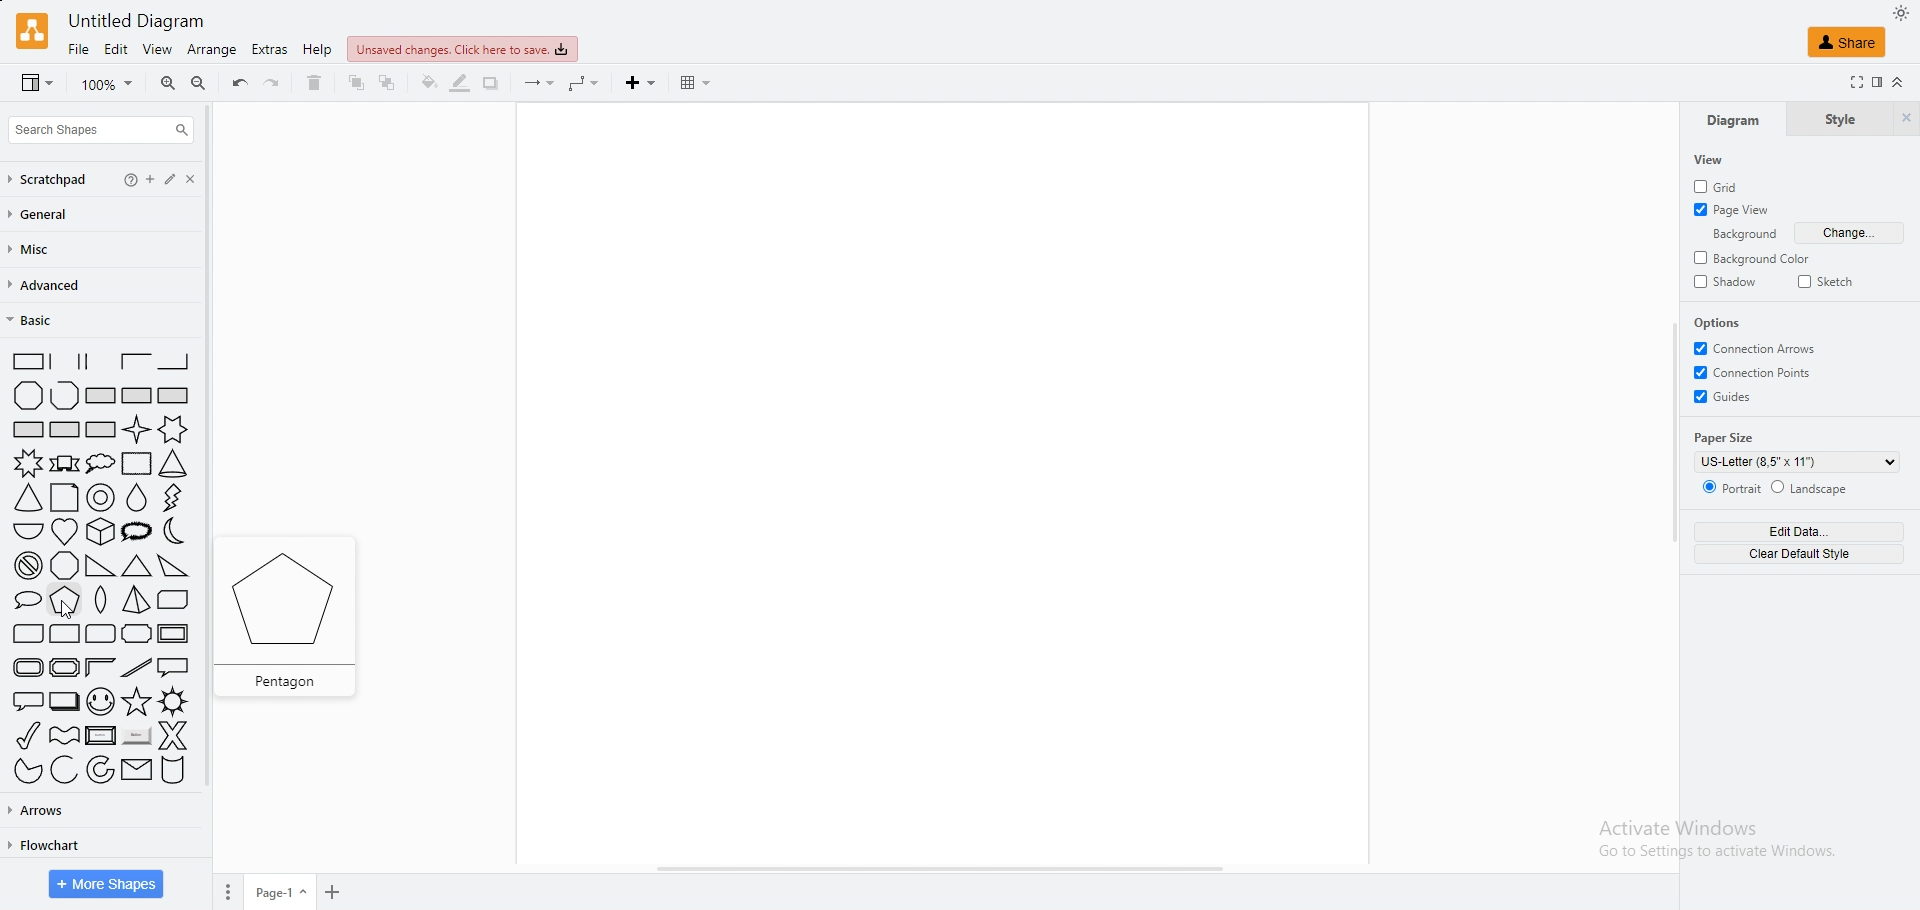  I want to click on partial rectangle, so click(62, 360).